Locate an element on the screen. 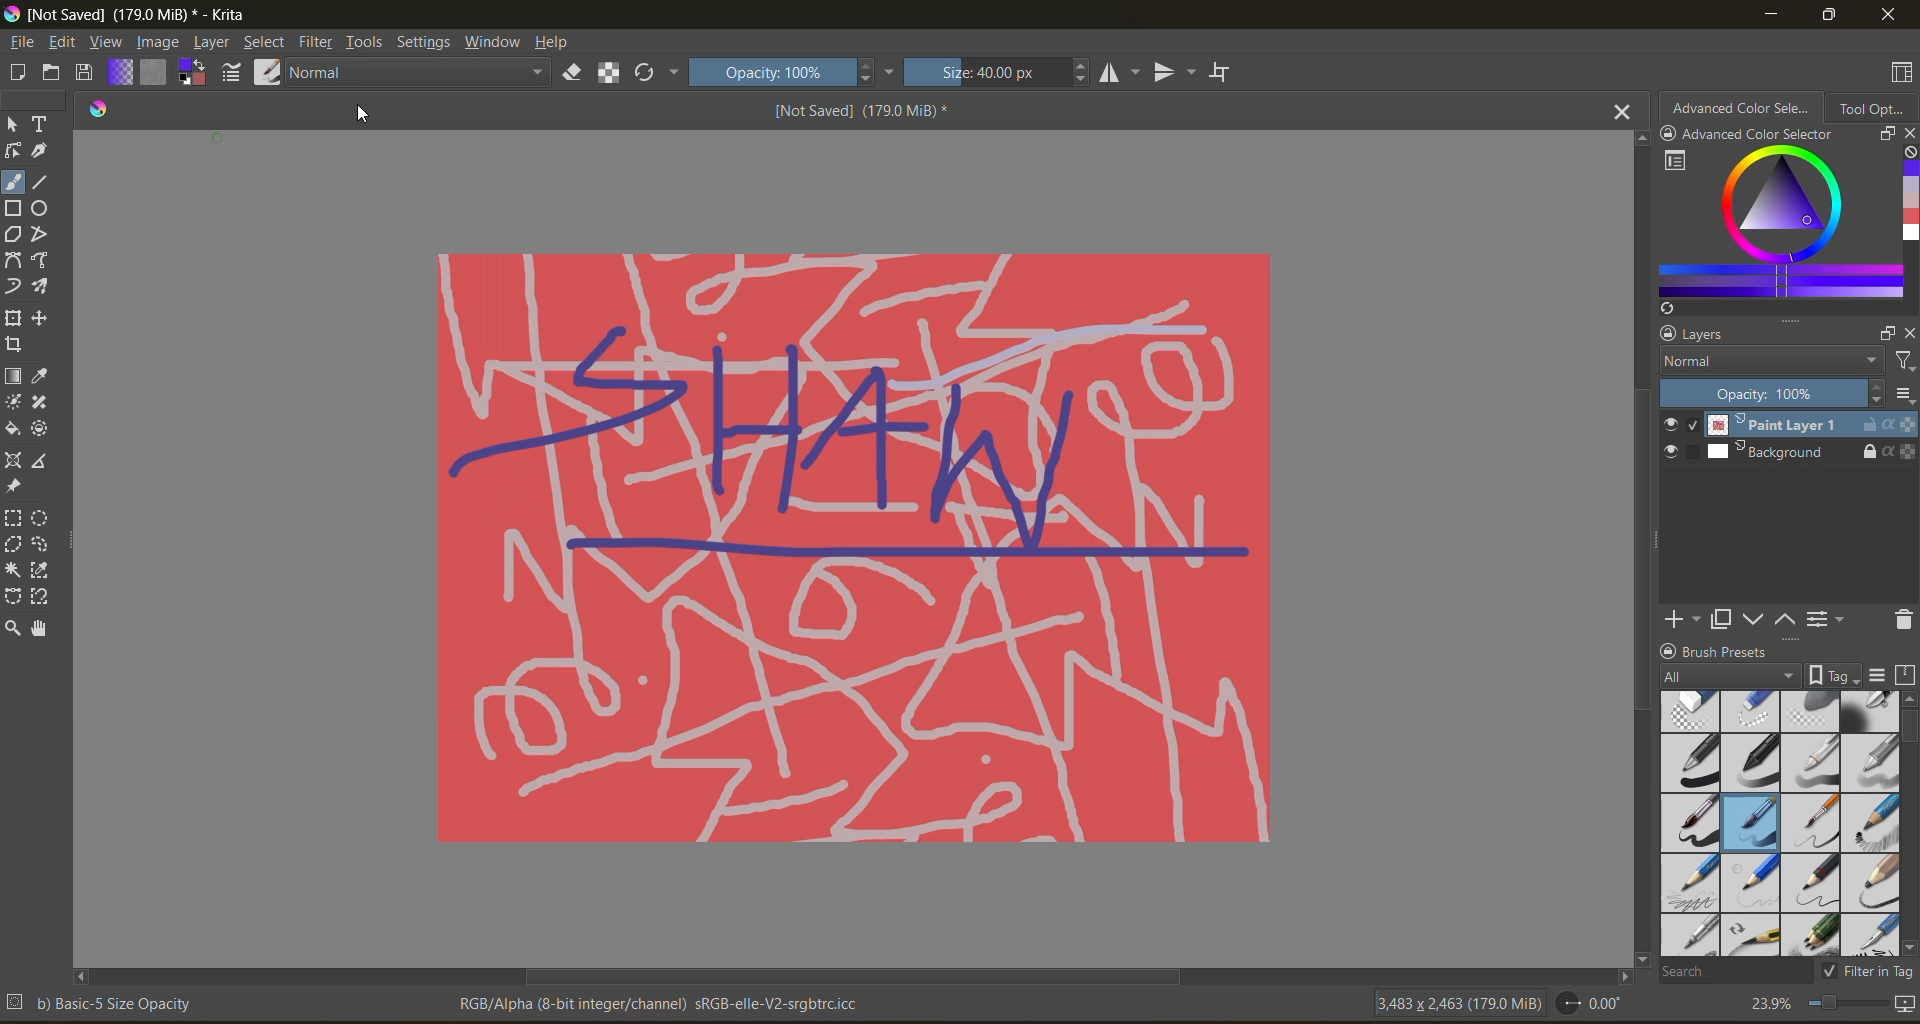  Opacity: 100% is located at coordinates (1770, 394).